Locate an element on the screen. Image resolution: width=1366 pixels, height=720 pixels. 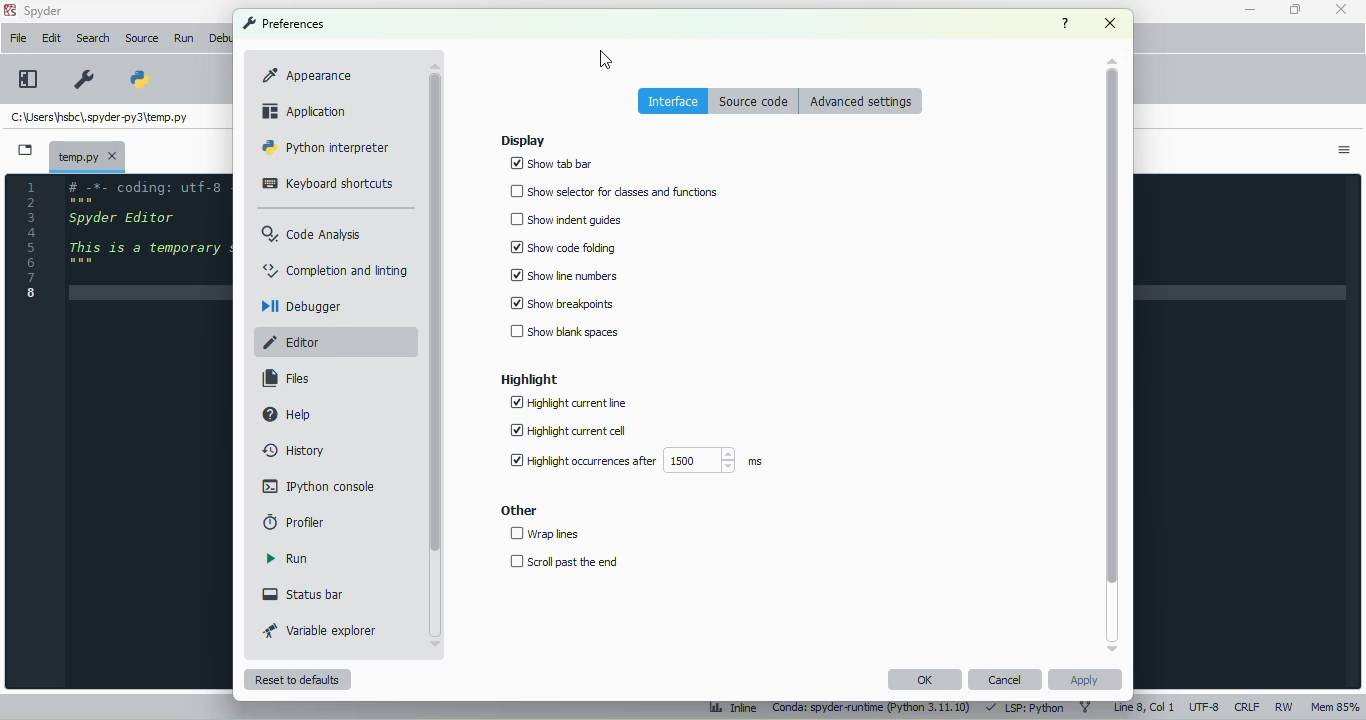
other is located at coordinates (521, 511).